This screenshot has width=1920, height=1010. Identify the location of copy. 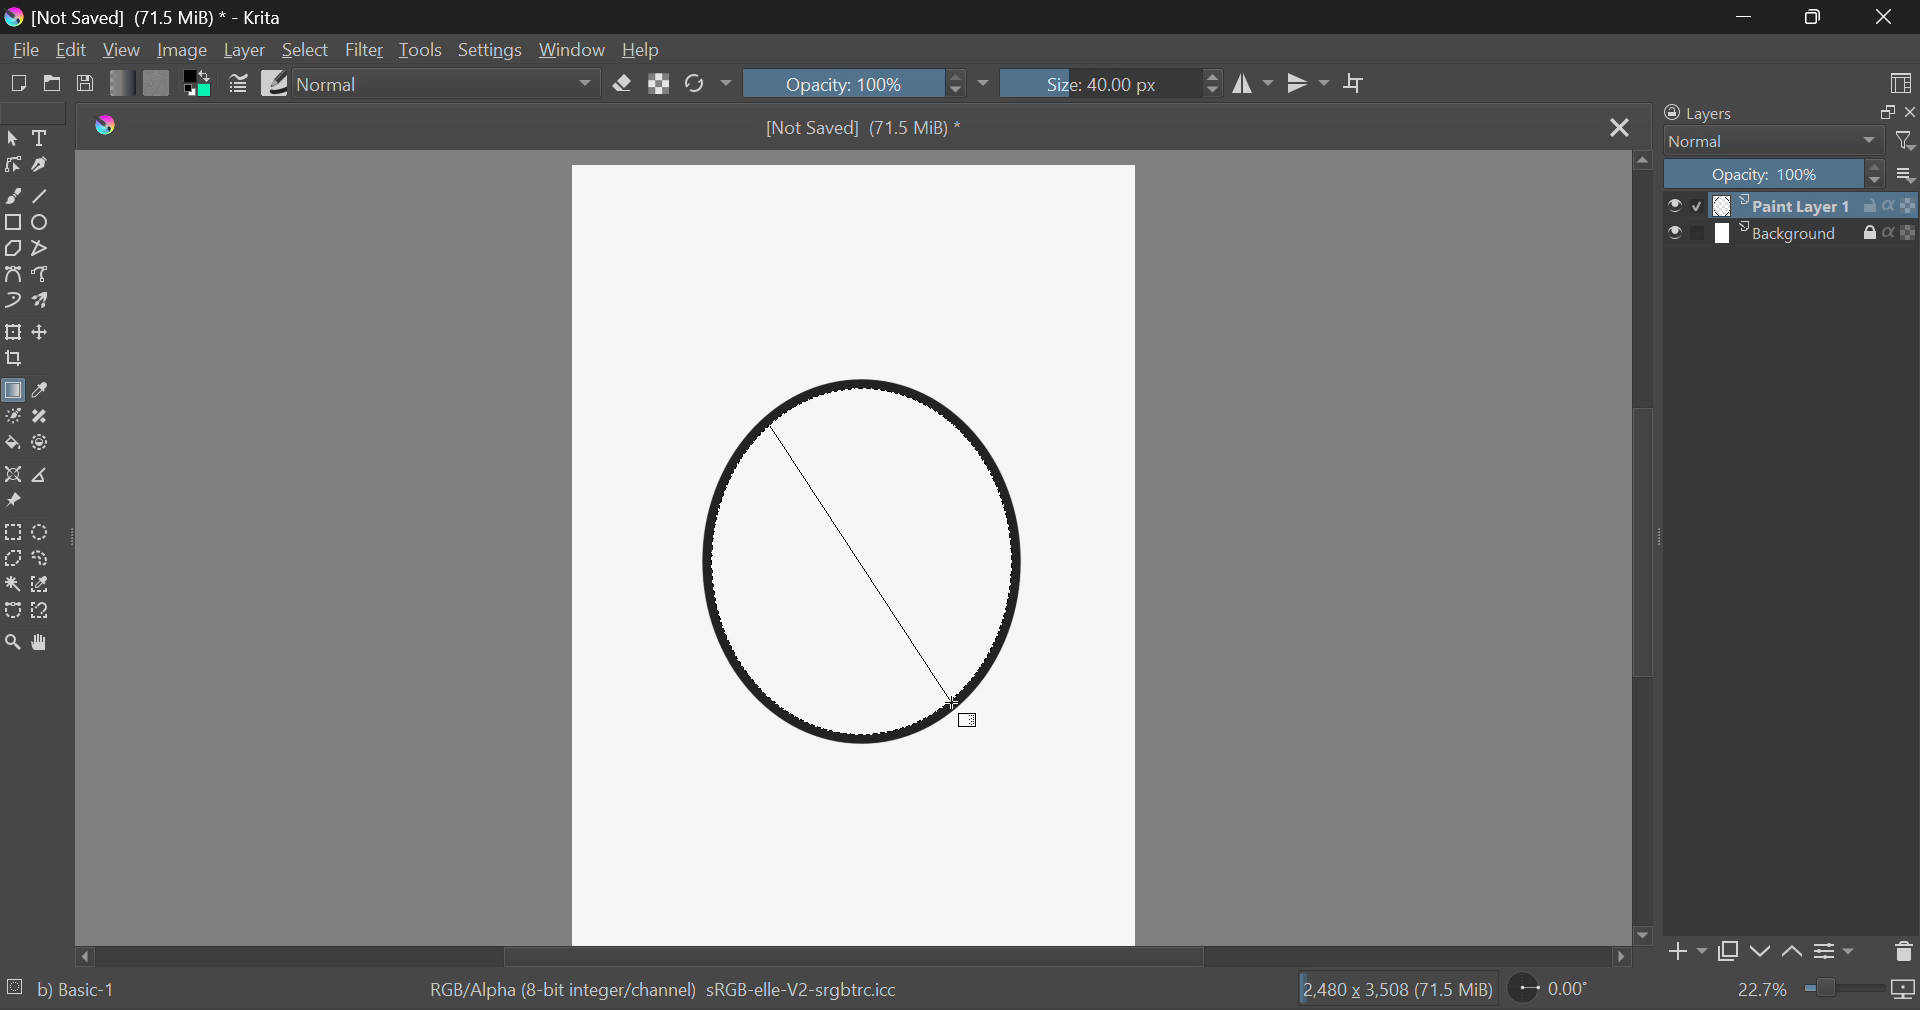
(1886, 111).